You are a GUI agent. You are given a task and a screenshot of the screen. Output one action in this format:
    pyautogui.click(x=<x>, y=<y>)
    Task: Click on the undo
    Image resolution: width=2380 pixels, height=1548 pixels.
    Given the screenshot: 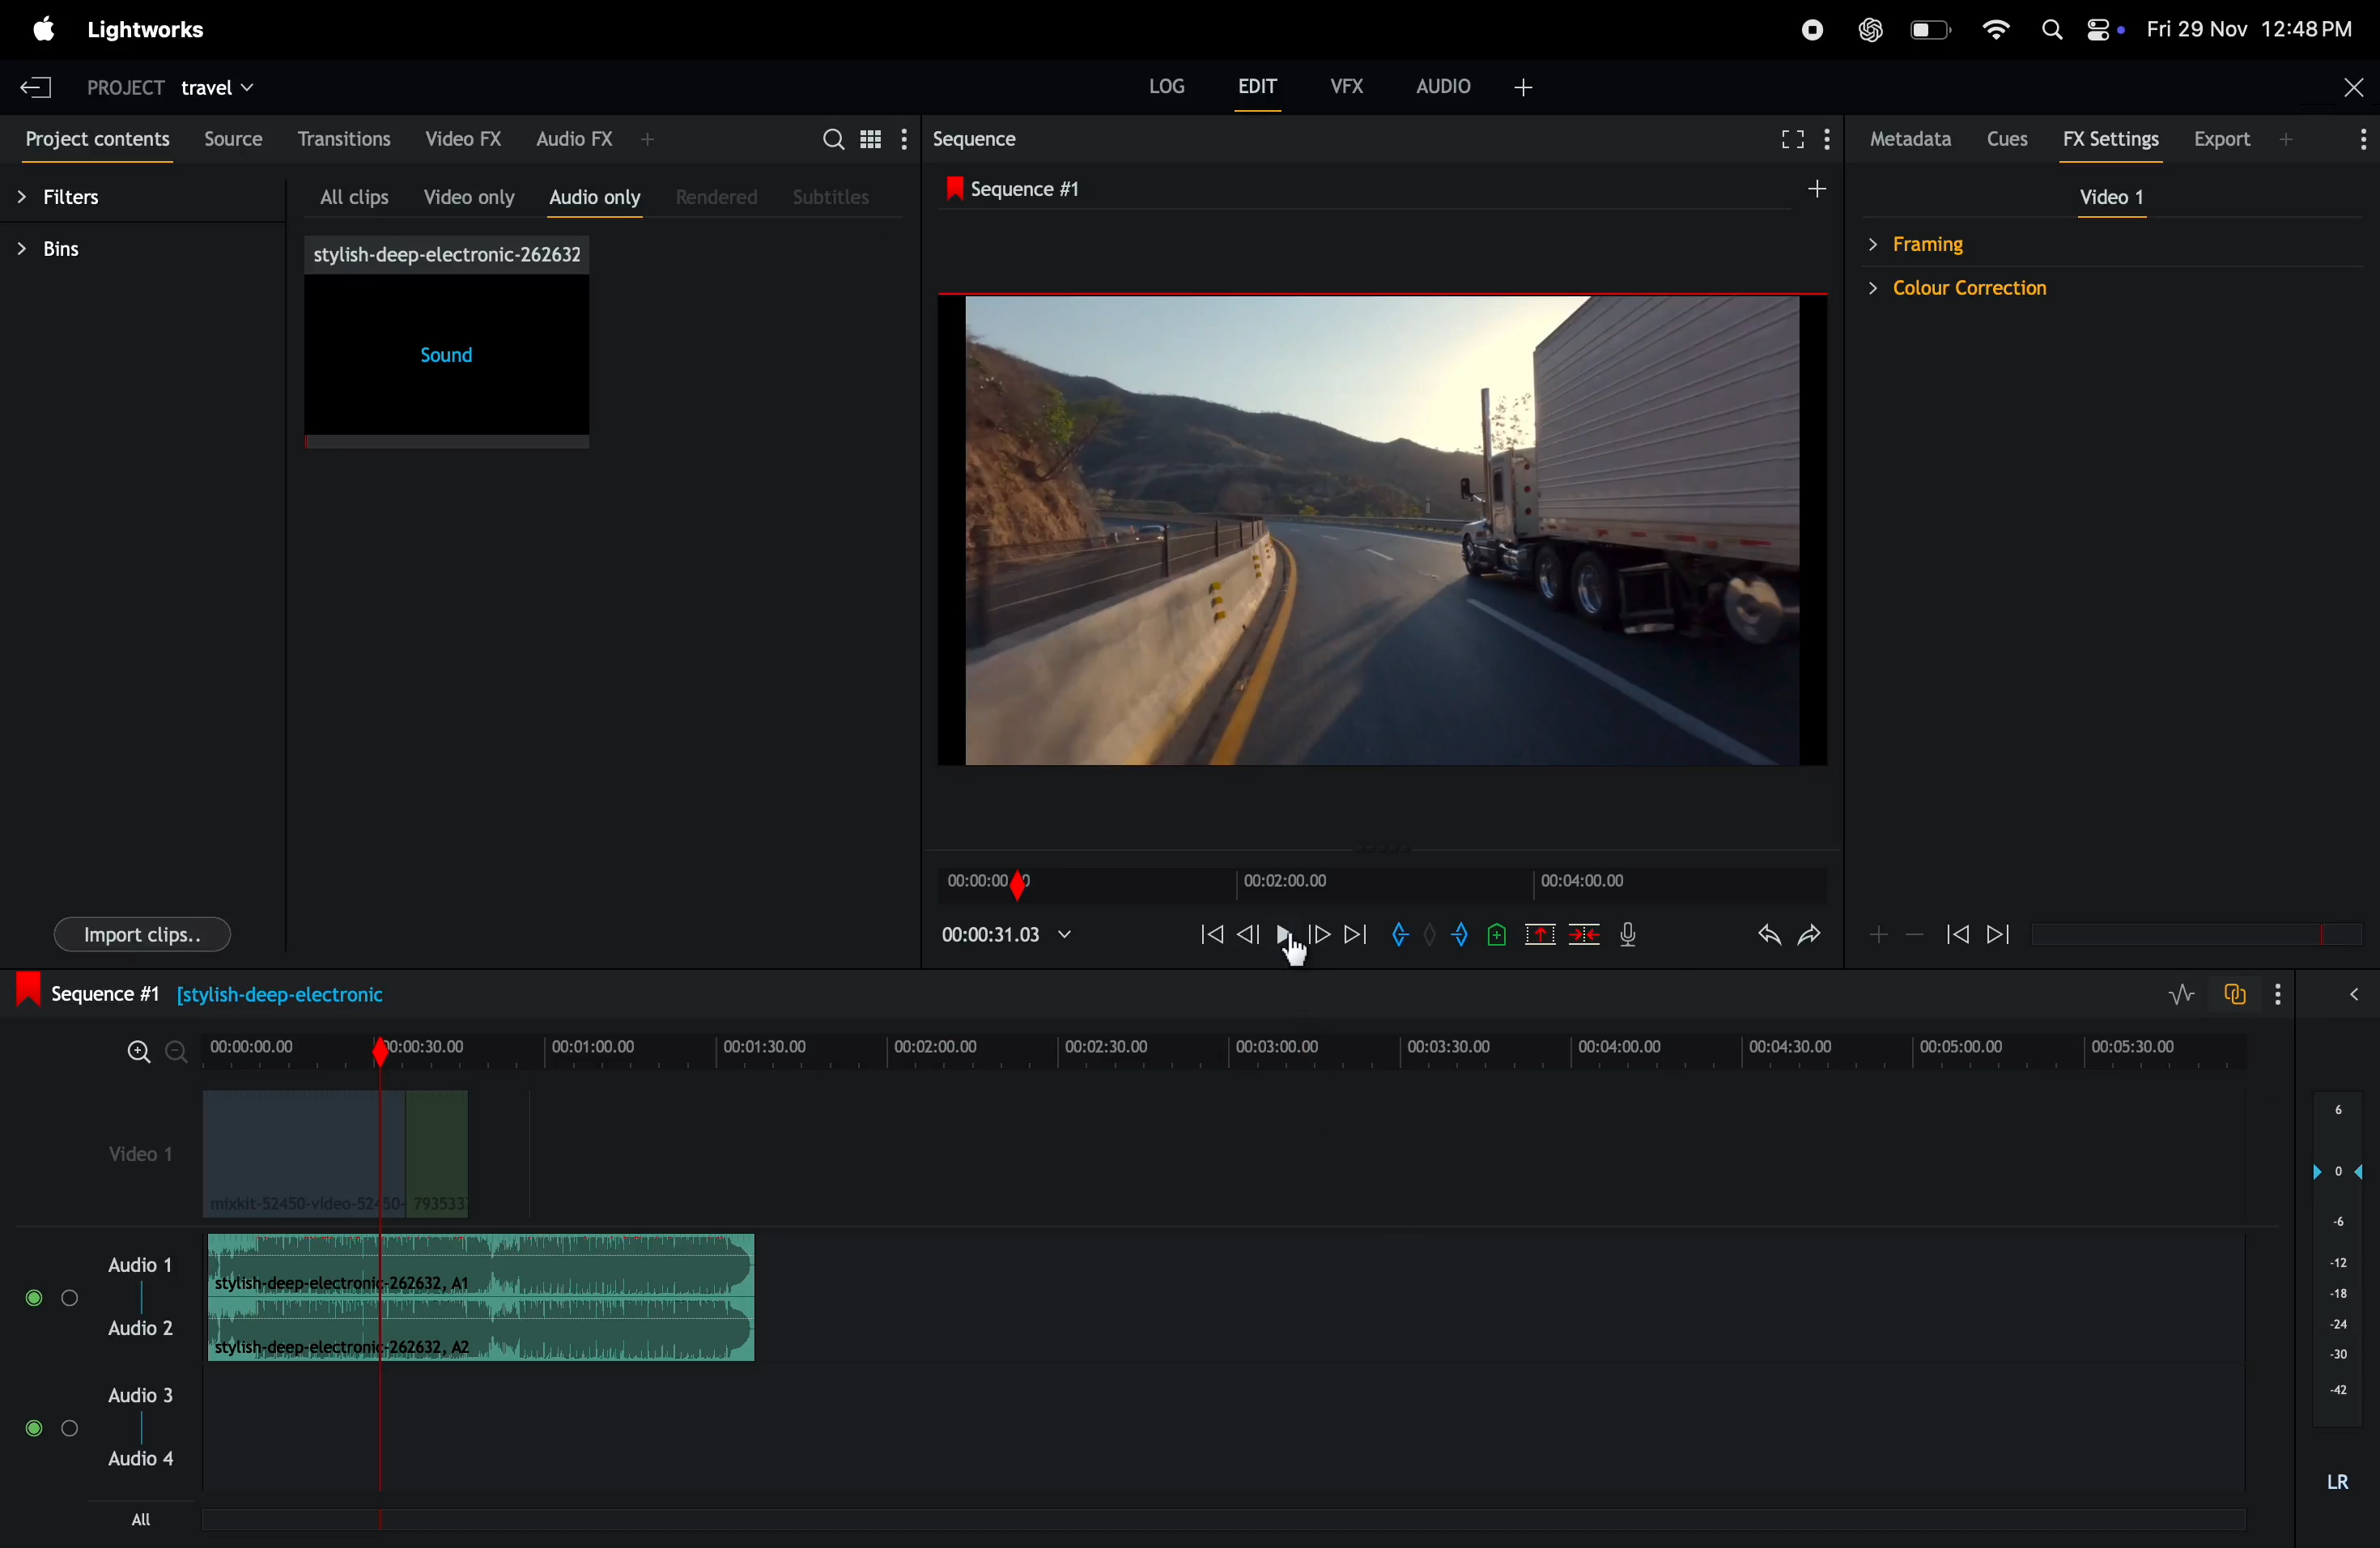 What is the action you would take?
    pyautogui.click(x=1754, y=938)
    